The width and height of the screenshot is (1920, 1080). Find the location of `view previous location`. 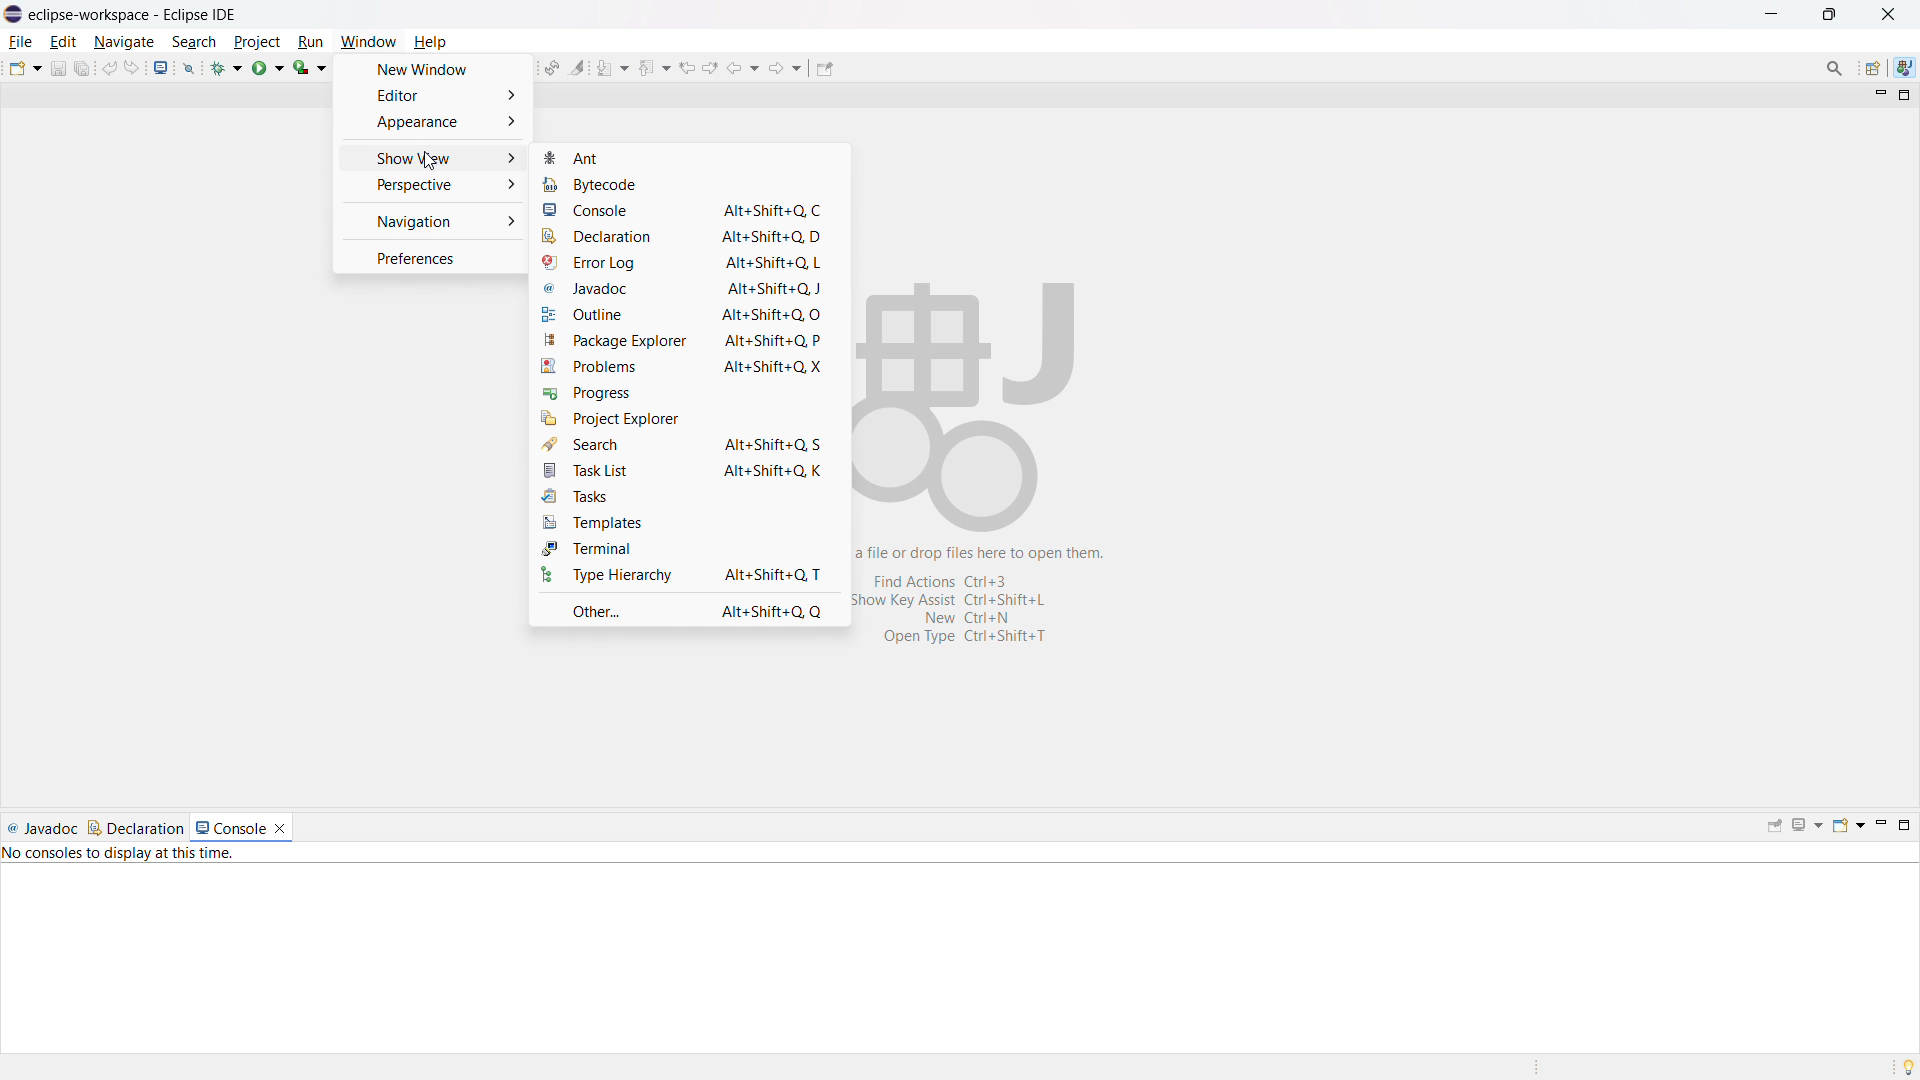

view previous location is located at coordinates (686, 67).